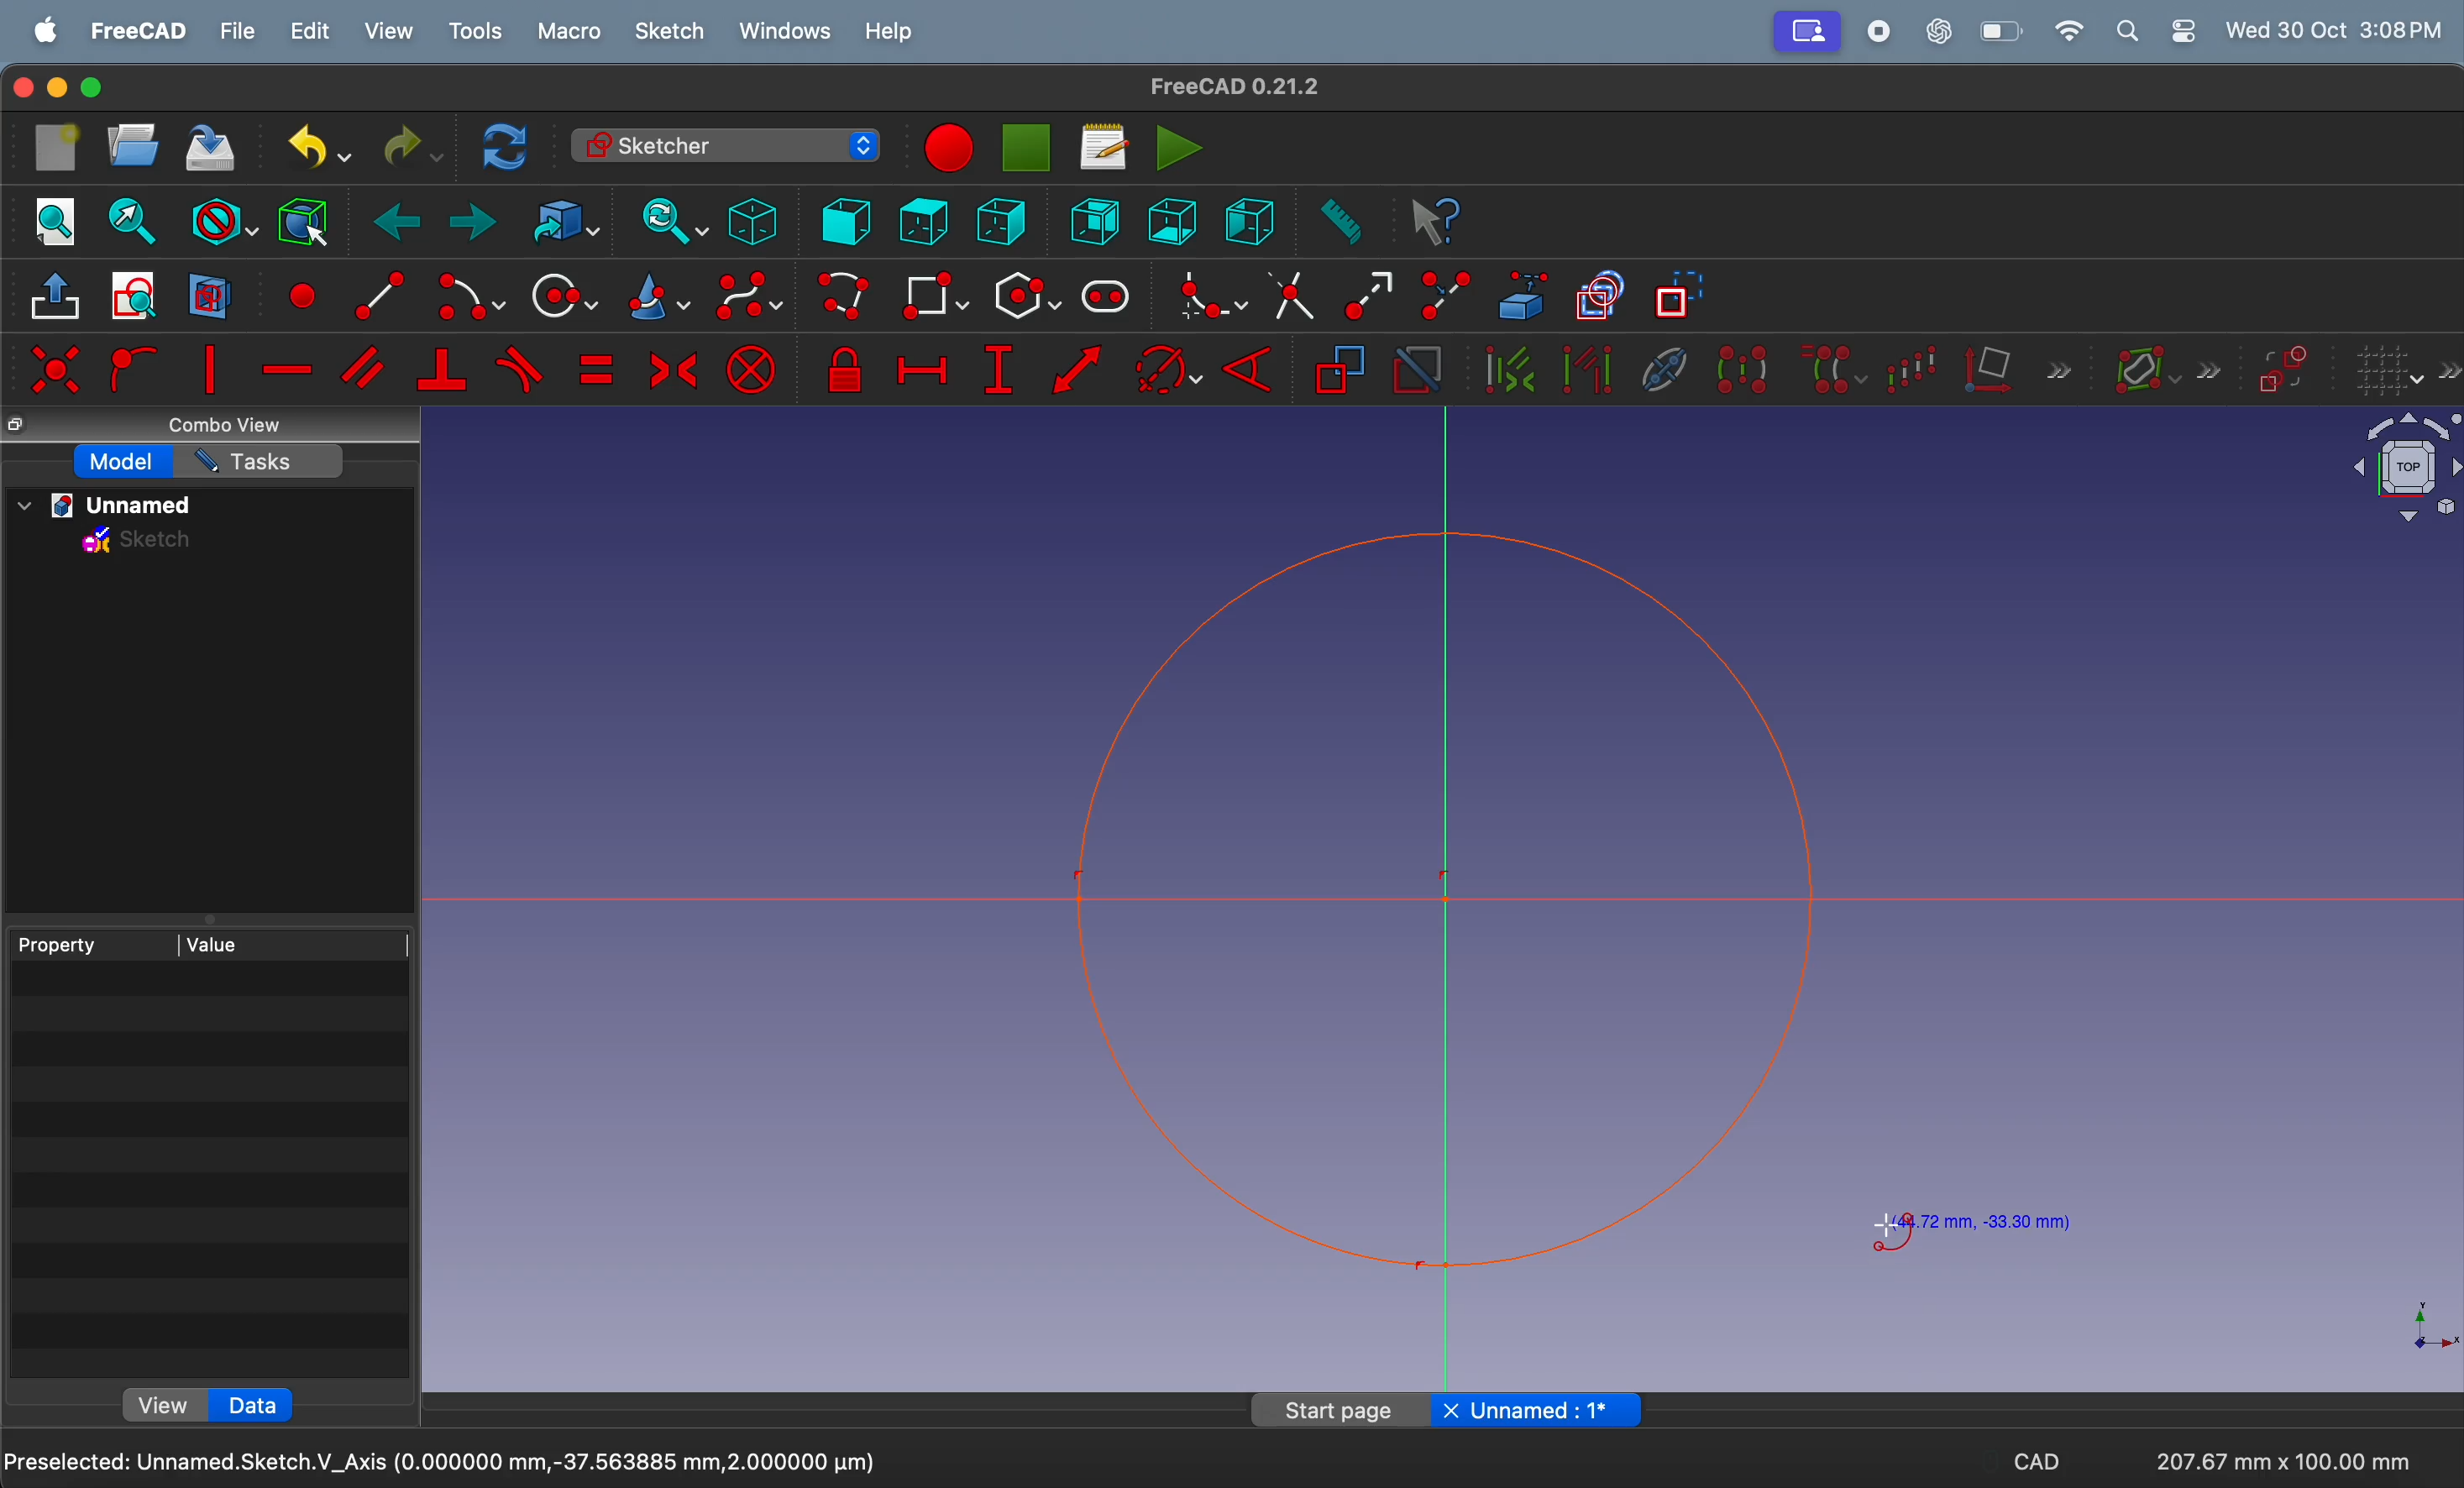 This screenshot has height=1488, width=2464. What do you see at coordinates (2036, 1466) in the screenshot?
I see `cad` at bounding box center [2036, 1466].